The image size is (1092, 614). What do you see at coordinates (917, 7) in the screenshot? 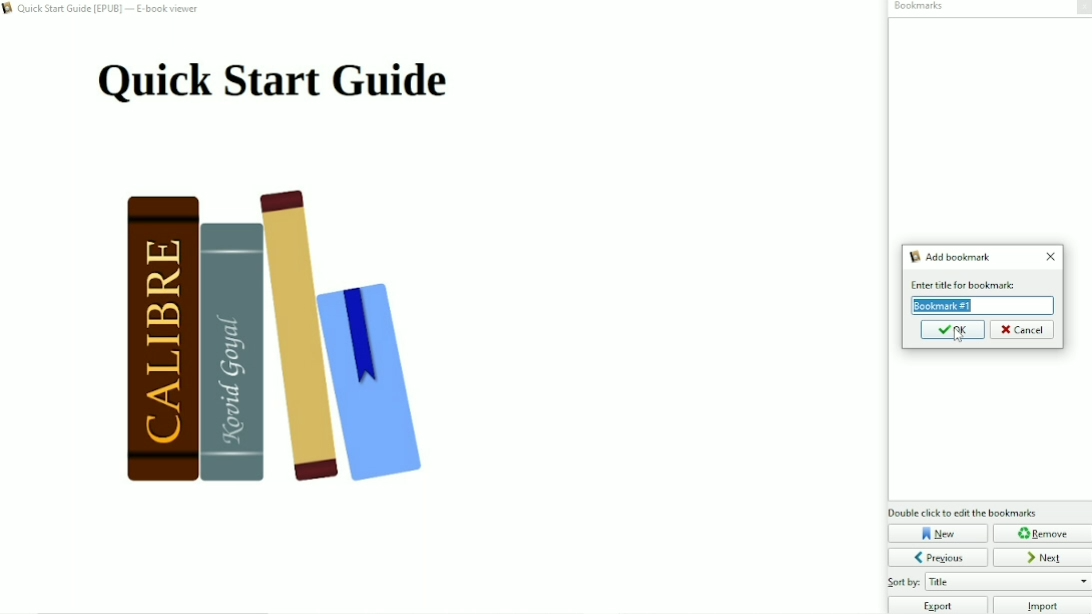
I see `Bookmarks` at bounding box center [917, 7].